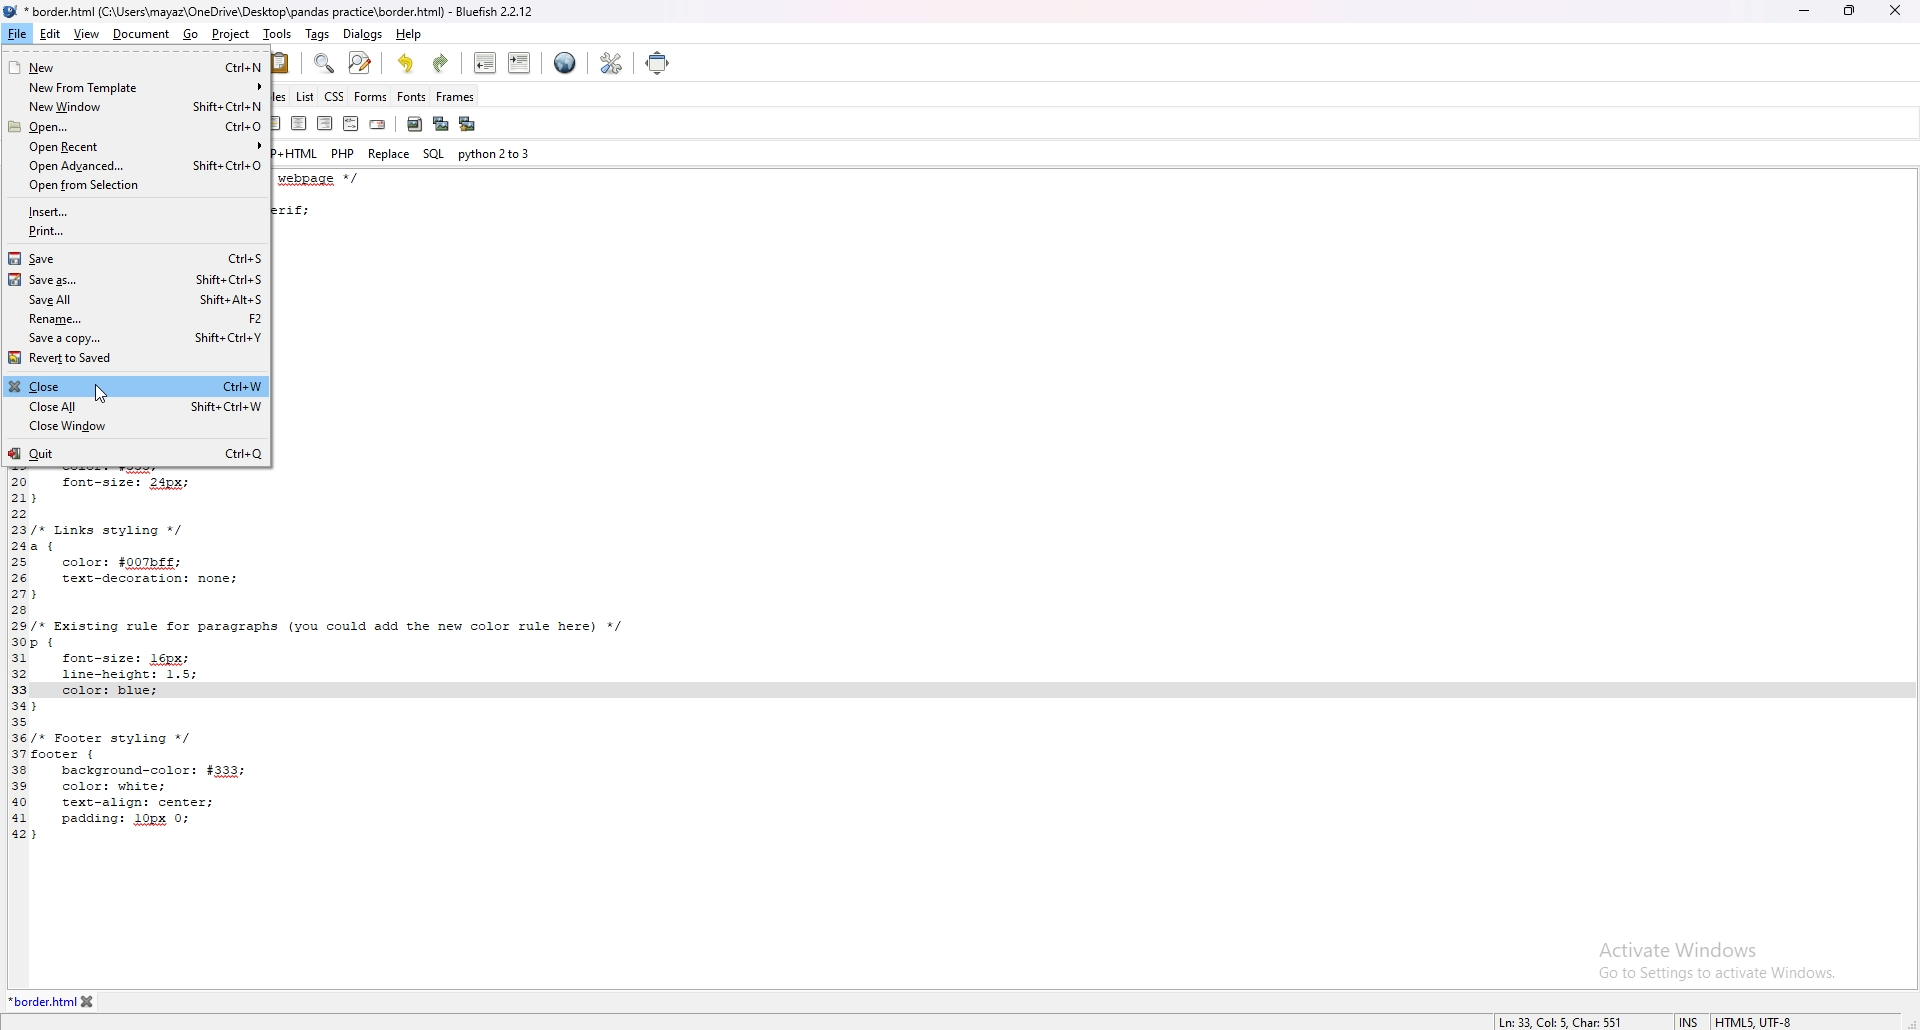 The image size is (1920, 1030). What do you see at coordinates (17, 673) in the screenshot?
I see `line number` at bounding box center [17, 673].